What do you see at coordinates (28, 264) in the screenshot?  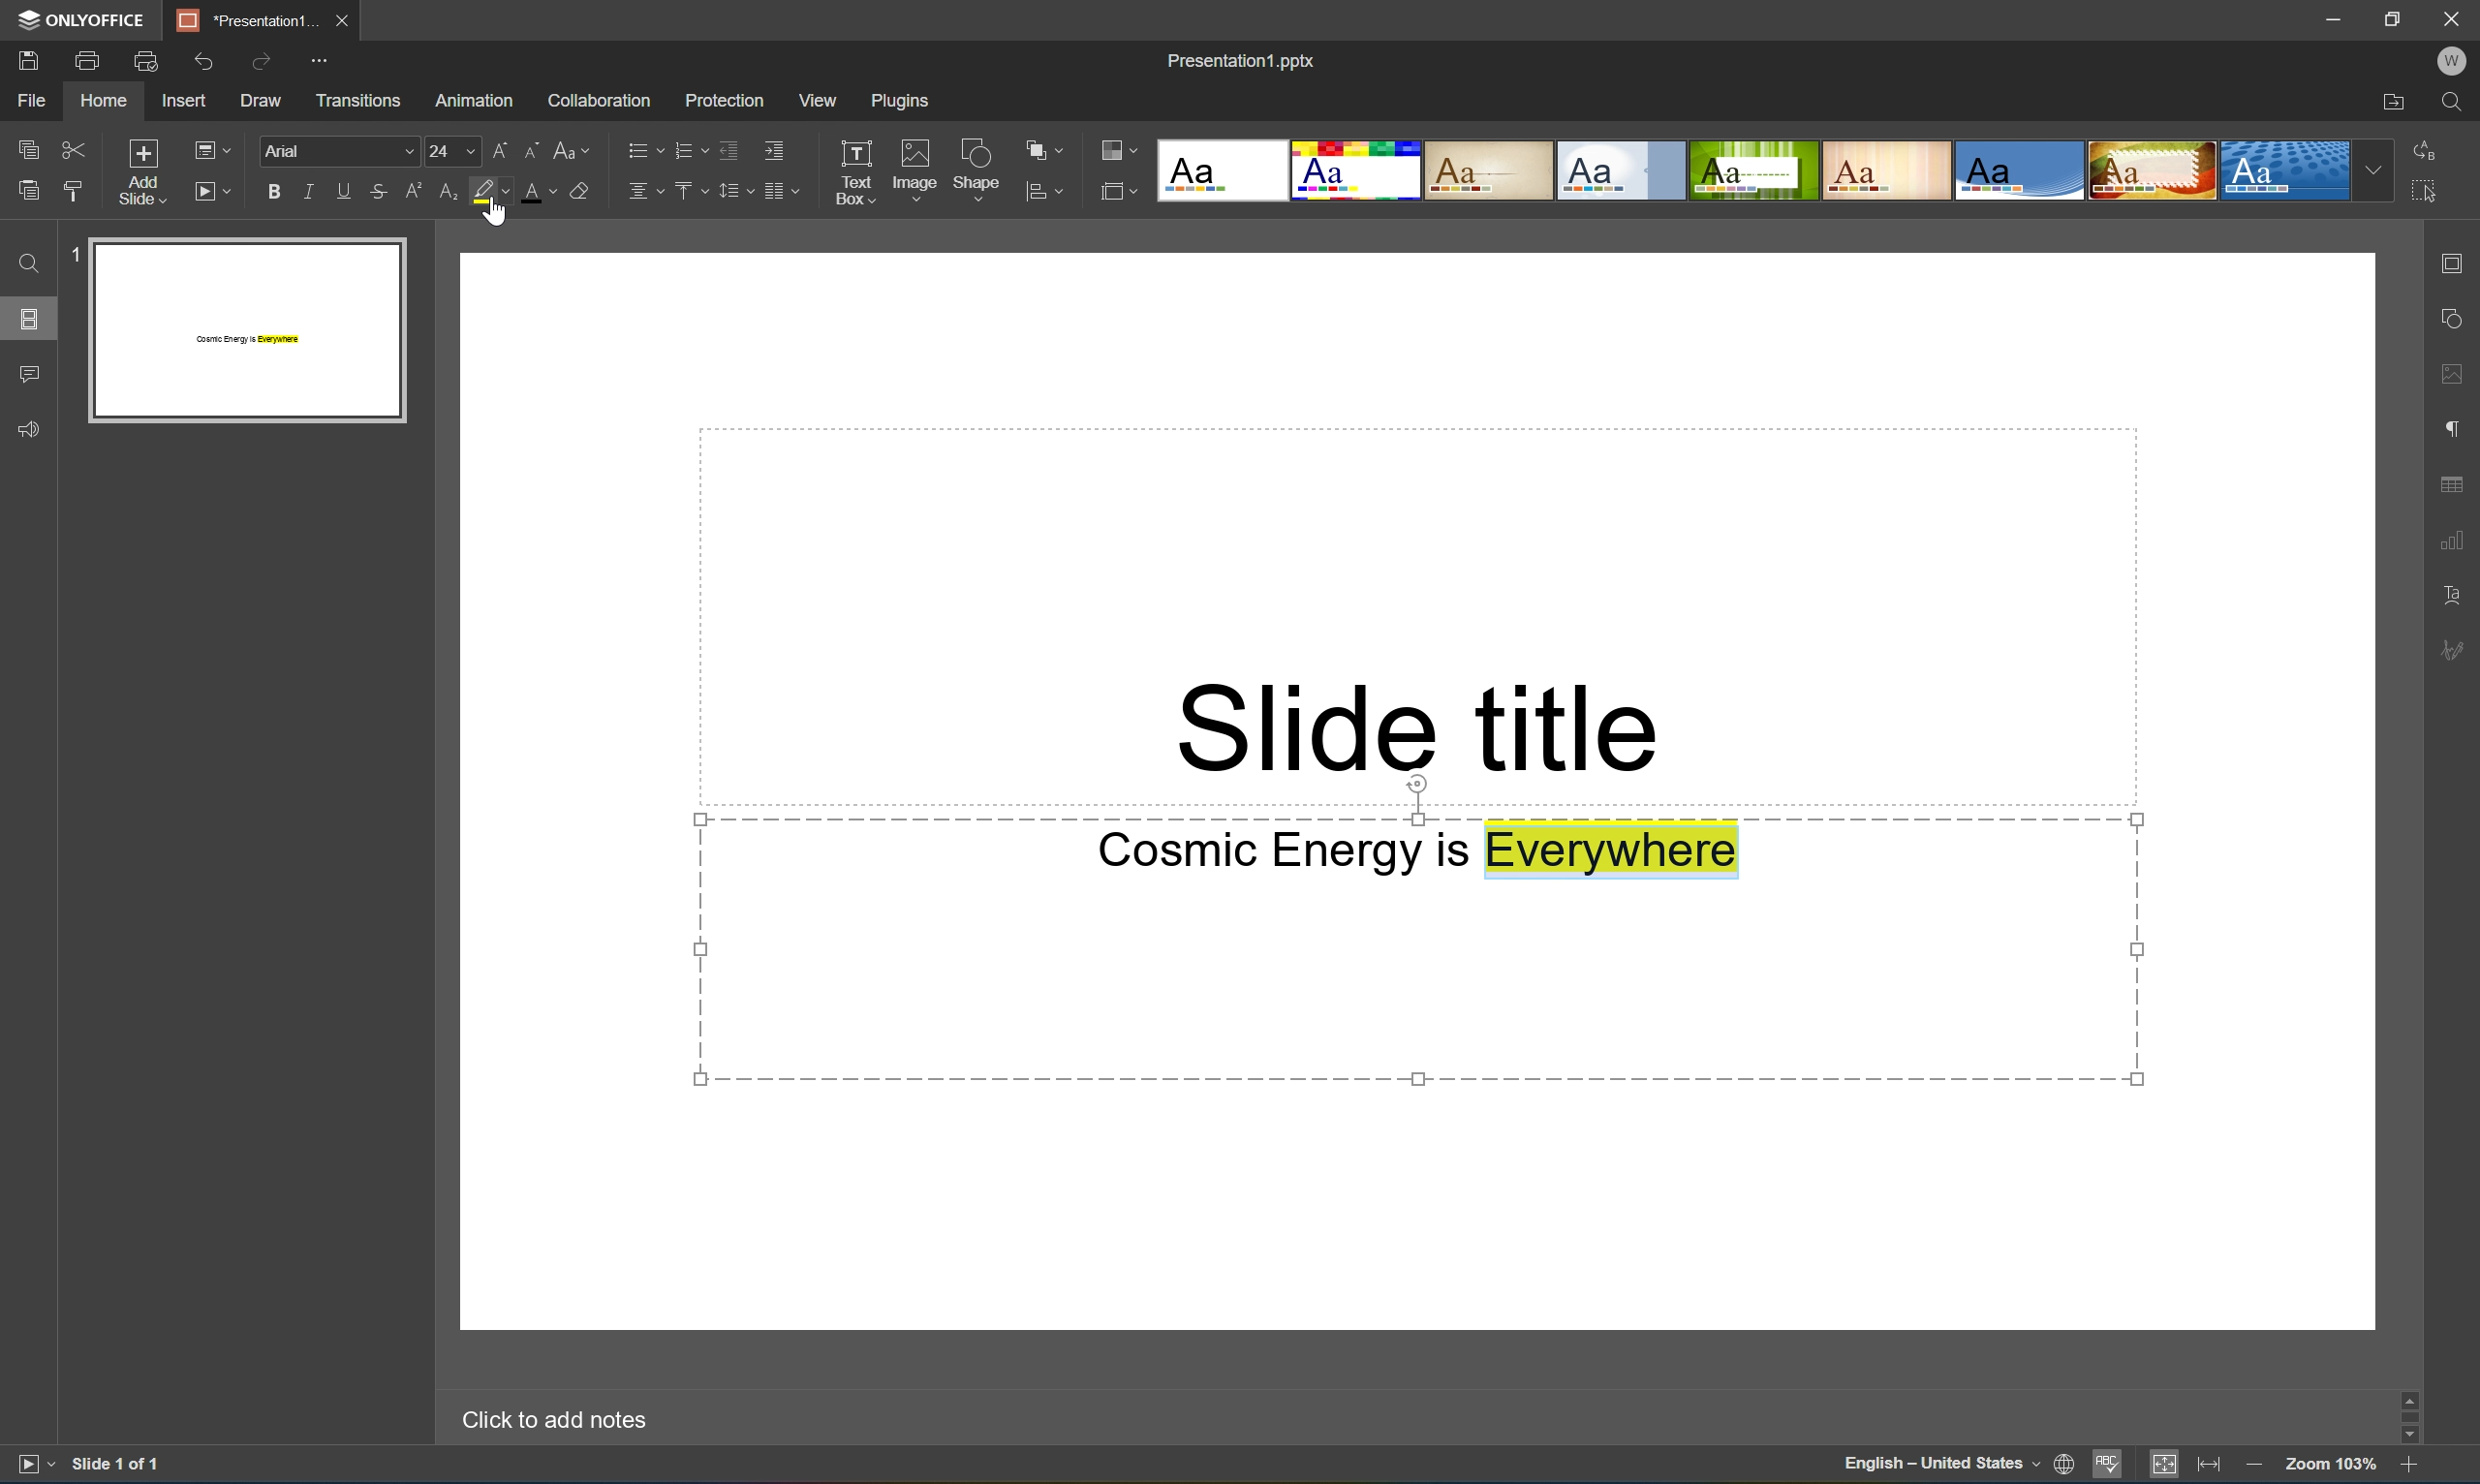 I see `Find` at bounding box center [28, 264].